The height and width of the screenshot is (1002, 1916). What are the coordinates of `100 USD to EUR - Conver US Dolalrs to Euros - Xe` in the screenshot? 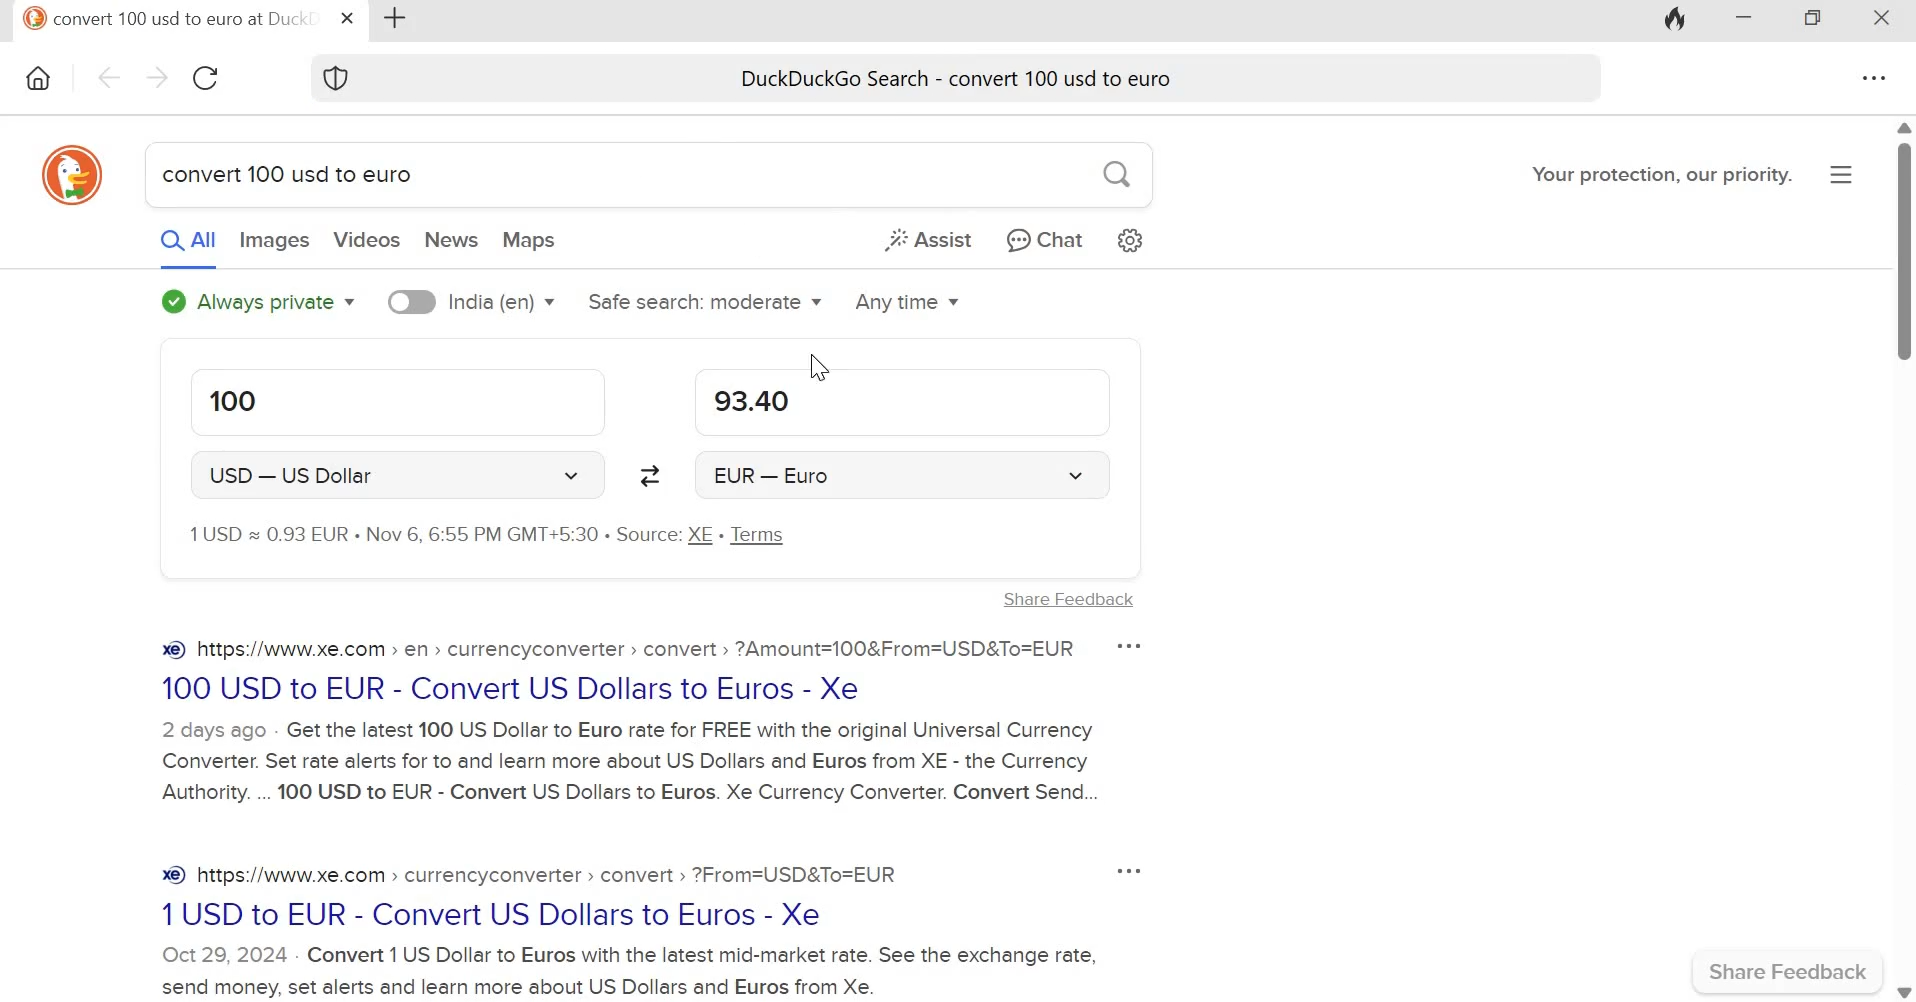 It's located at (513, 692).